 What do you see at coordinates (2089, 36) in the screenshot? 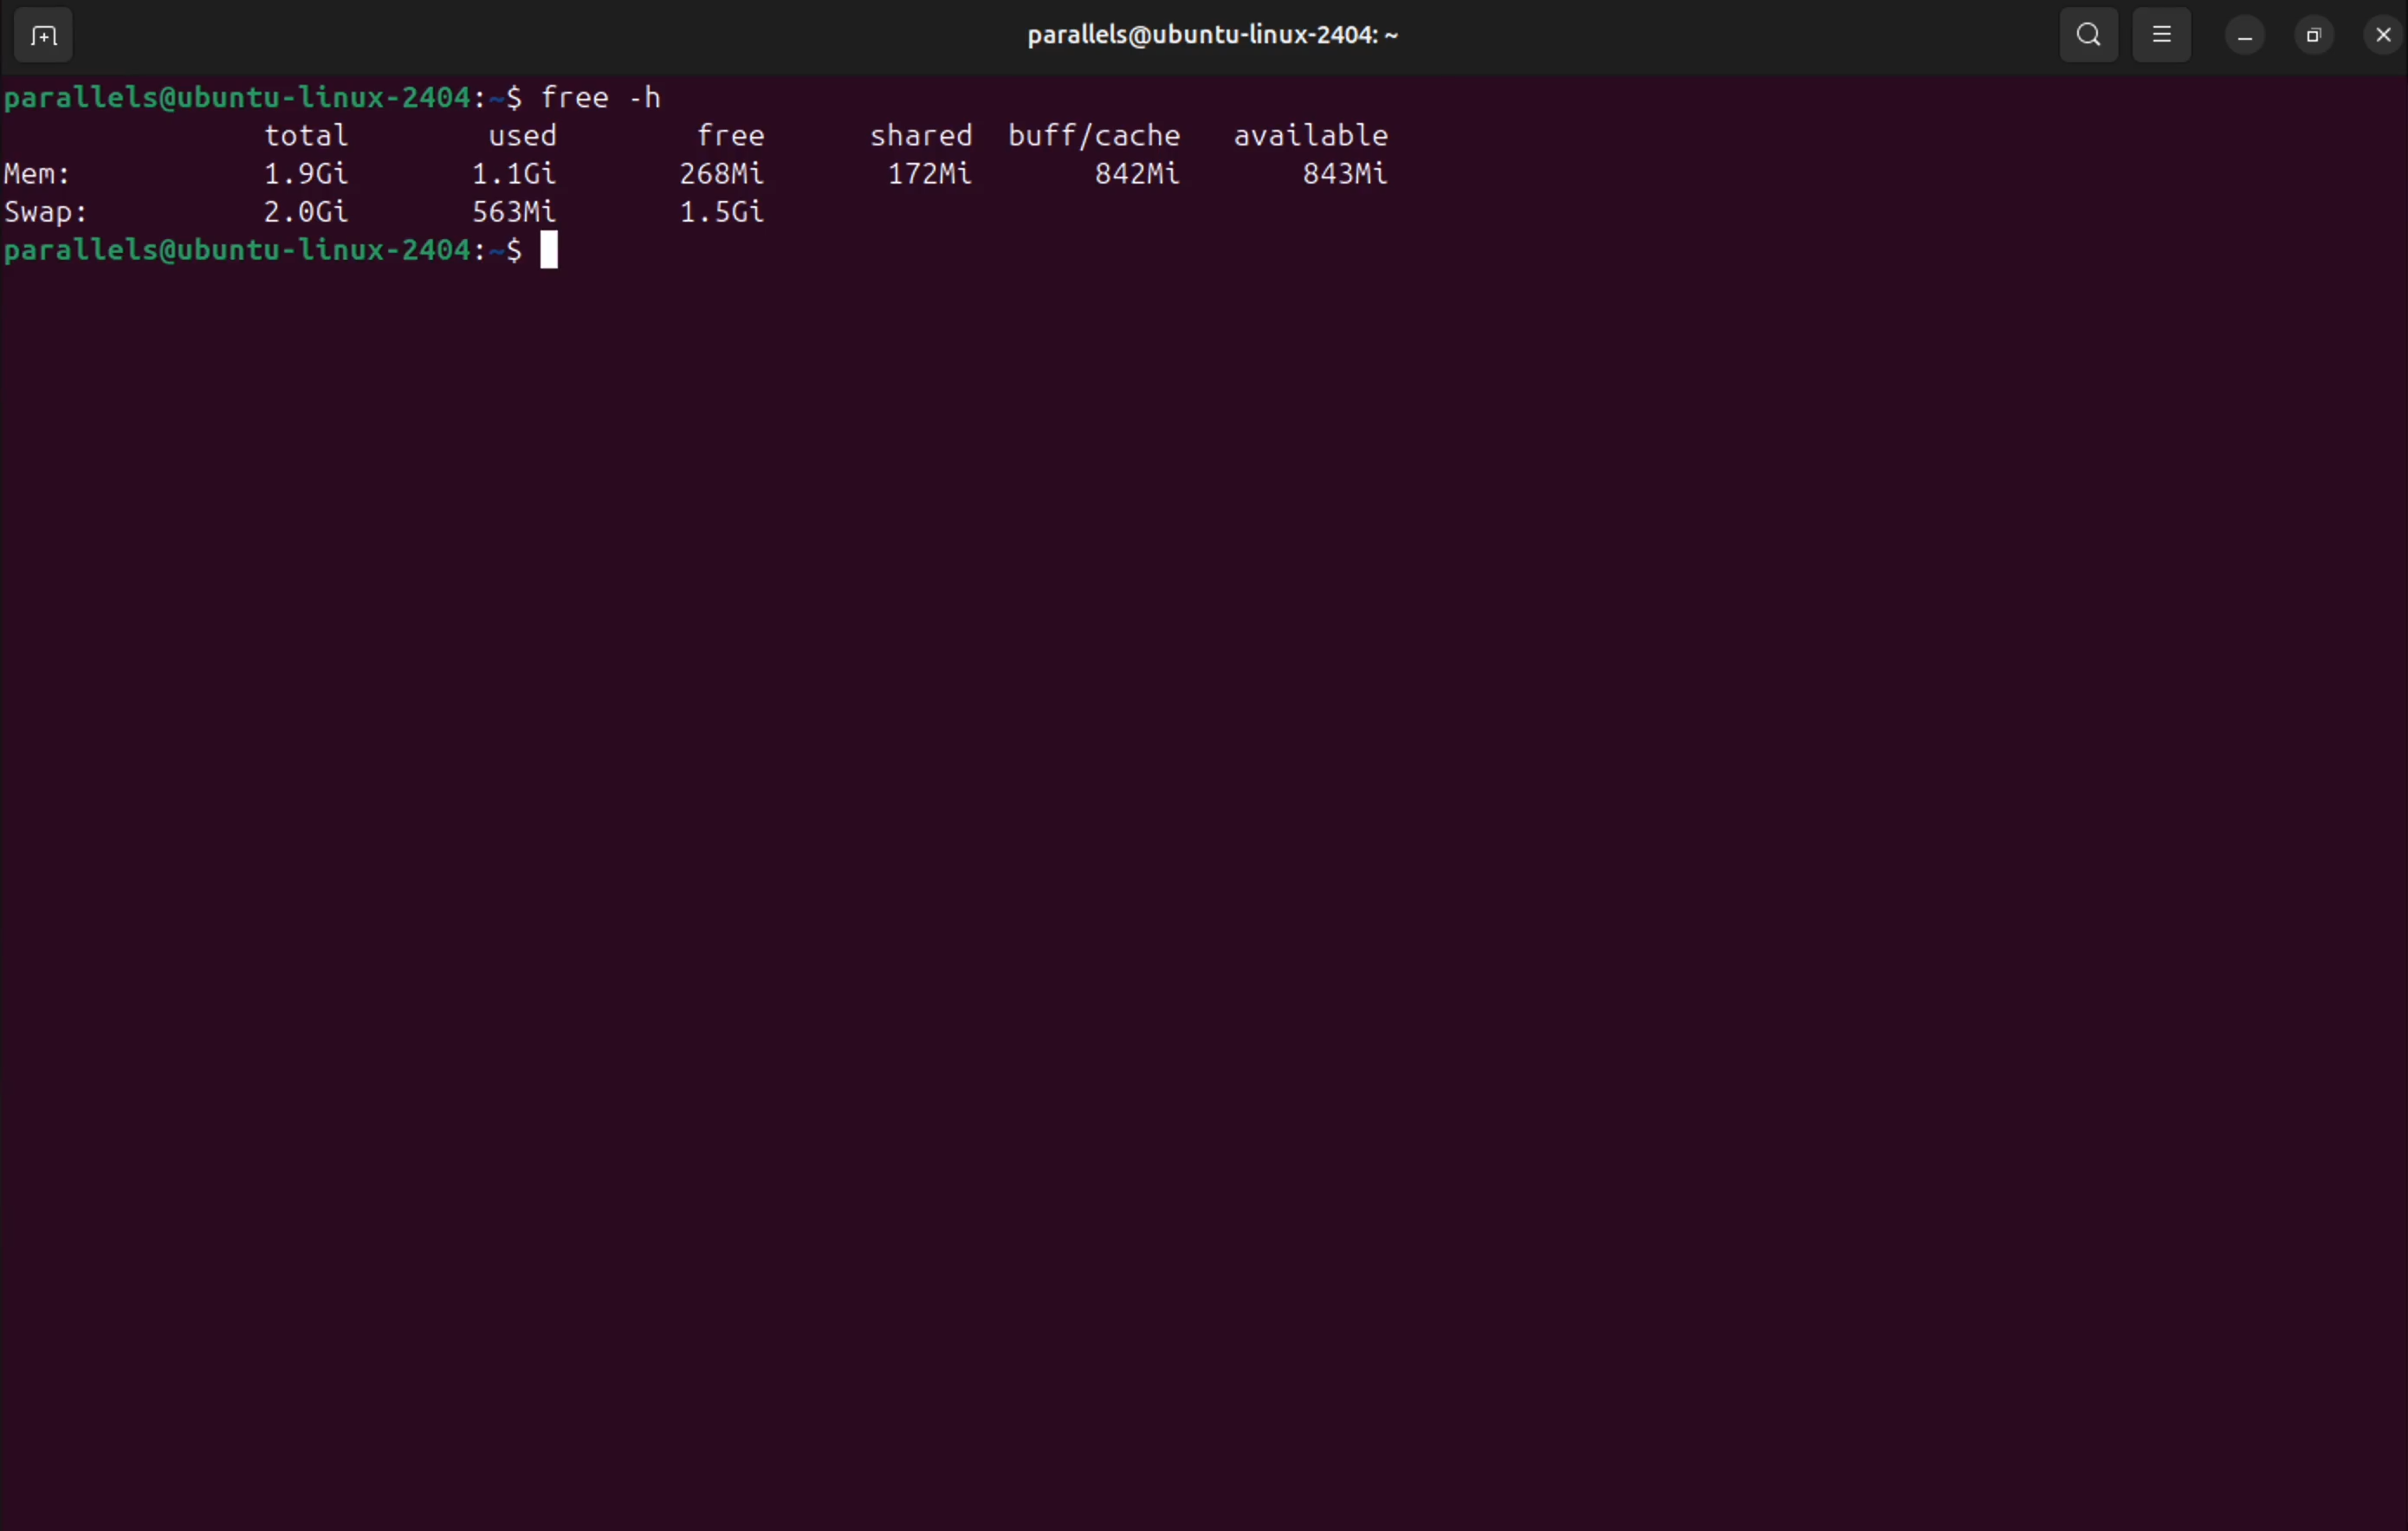
I see `search` at bounding box center [2089, 36].